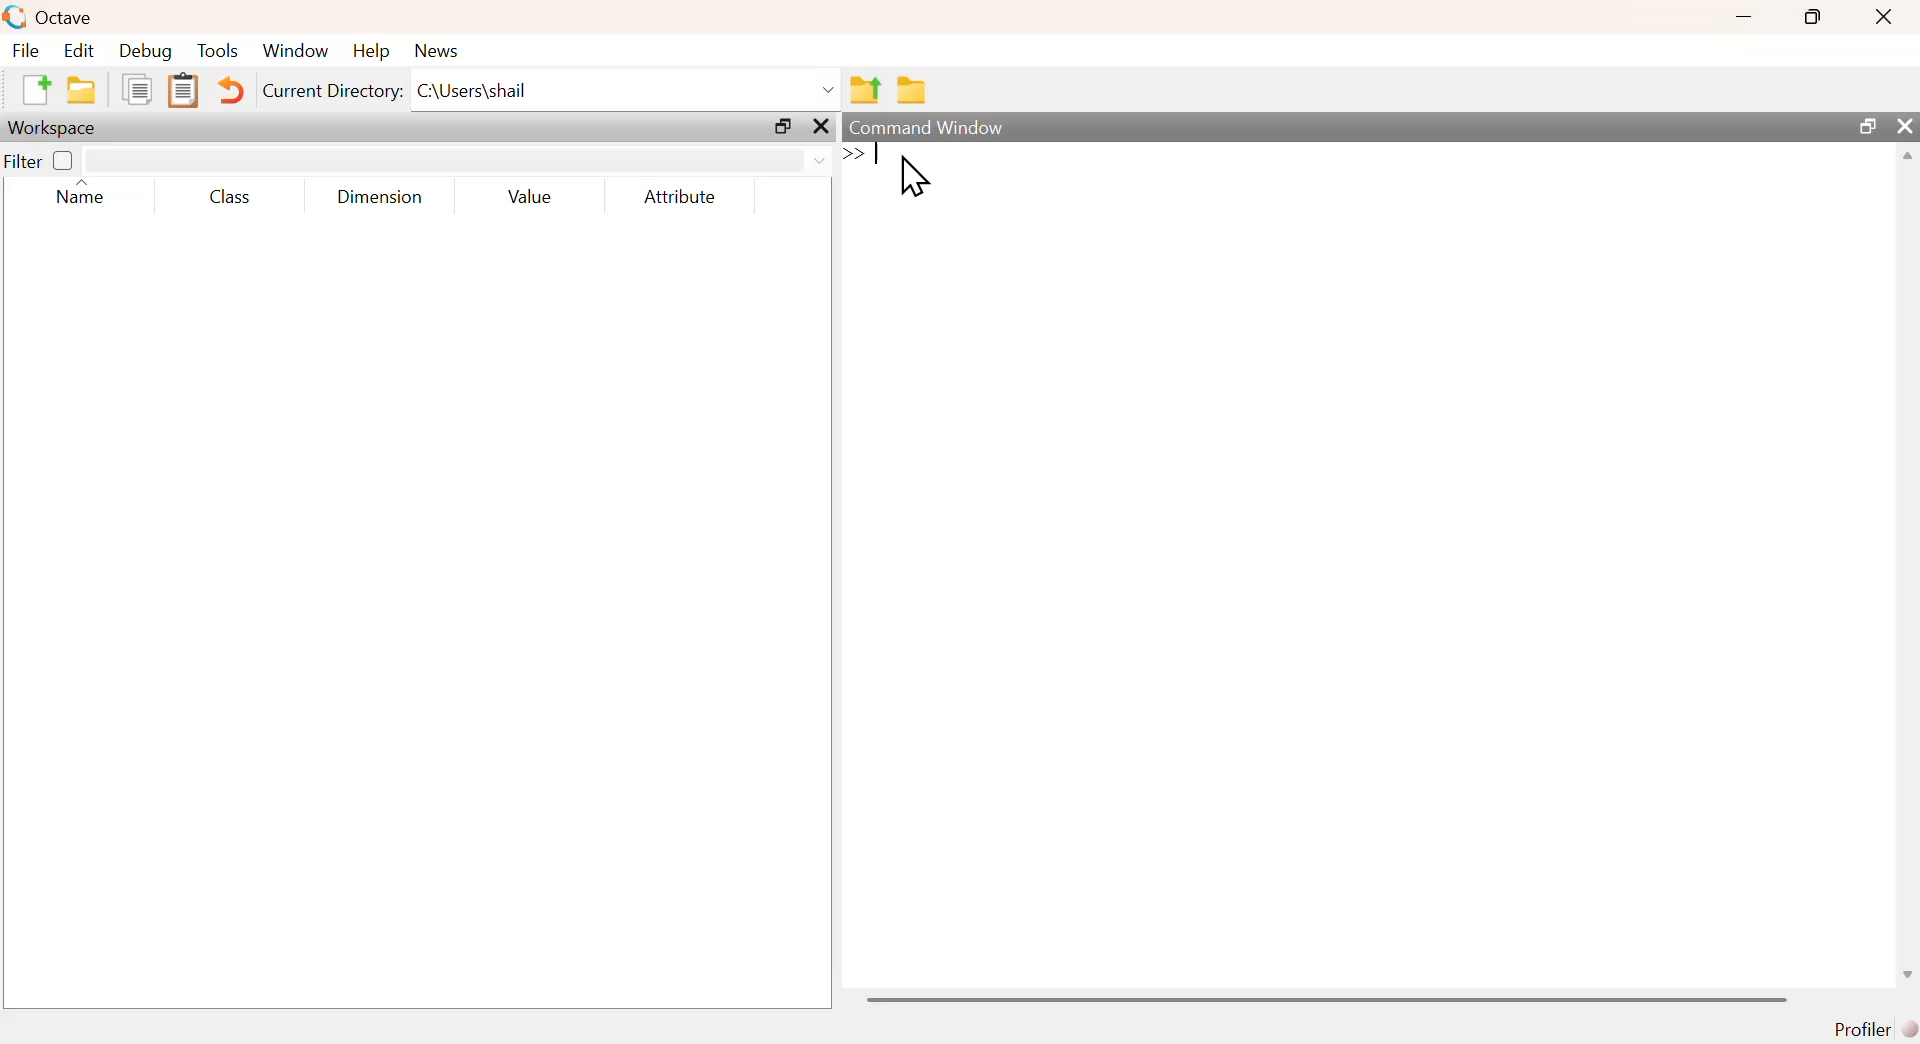 The height and width of the screenshot is (1044, 1920). I want to click on browse directories, so click(913, 92).